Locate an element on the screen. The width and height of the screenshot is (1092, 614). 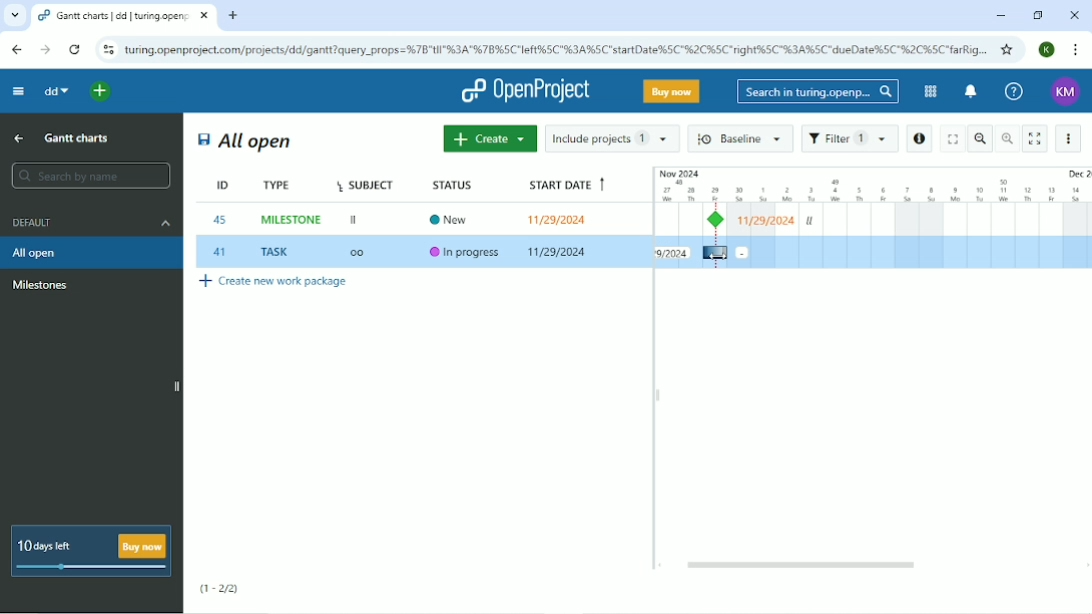
Horizontal scrollbar is located at coordinates (804, 565).